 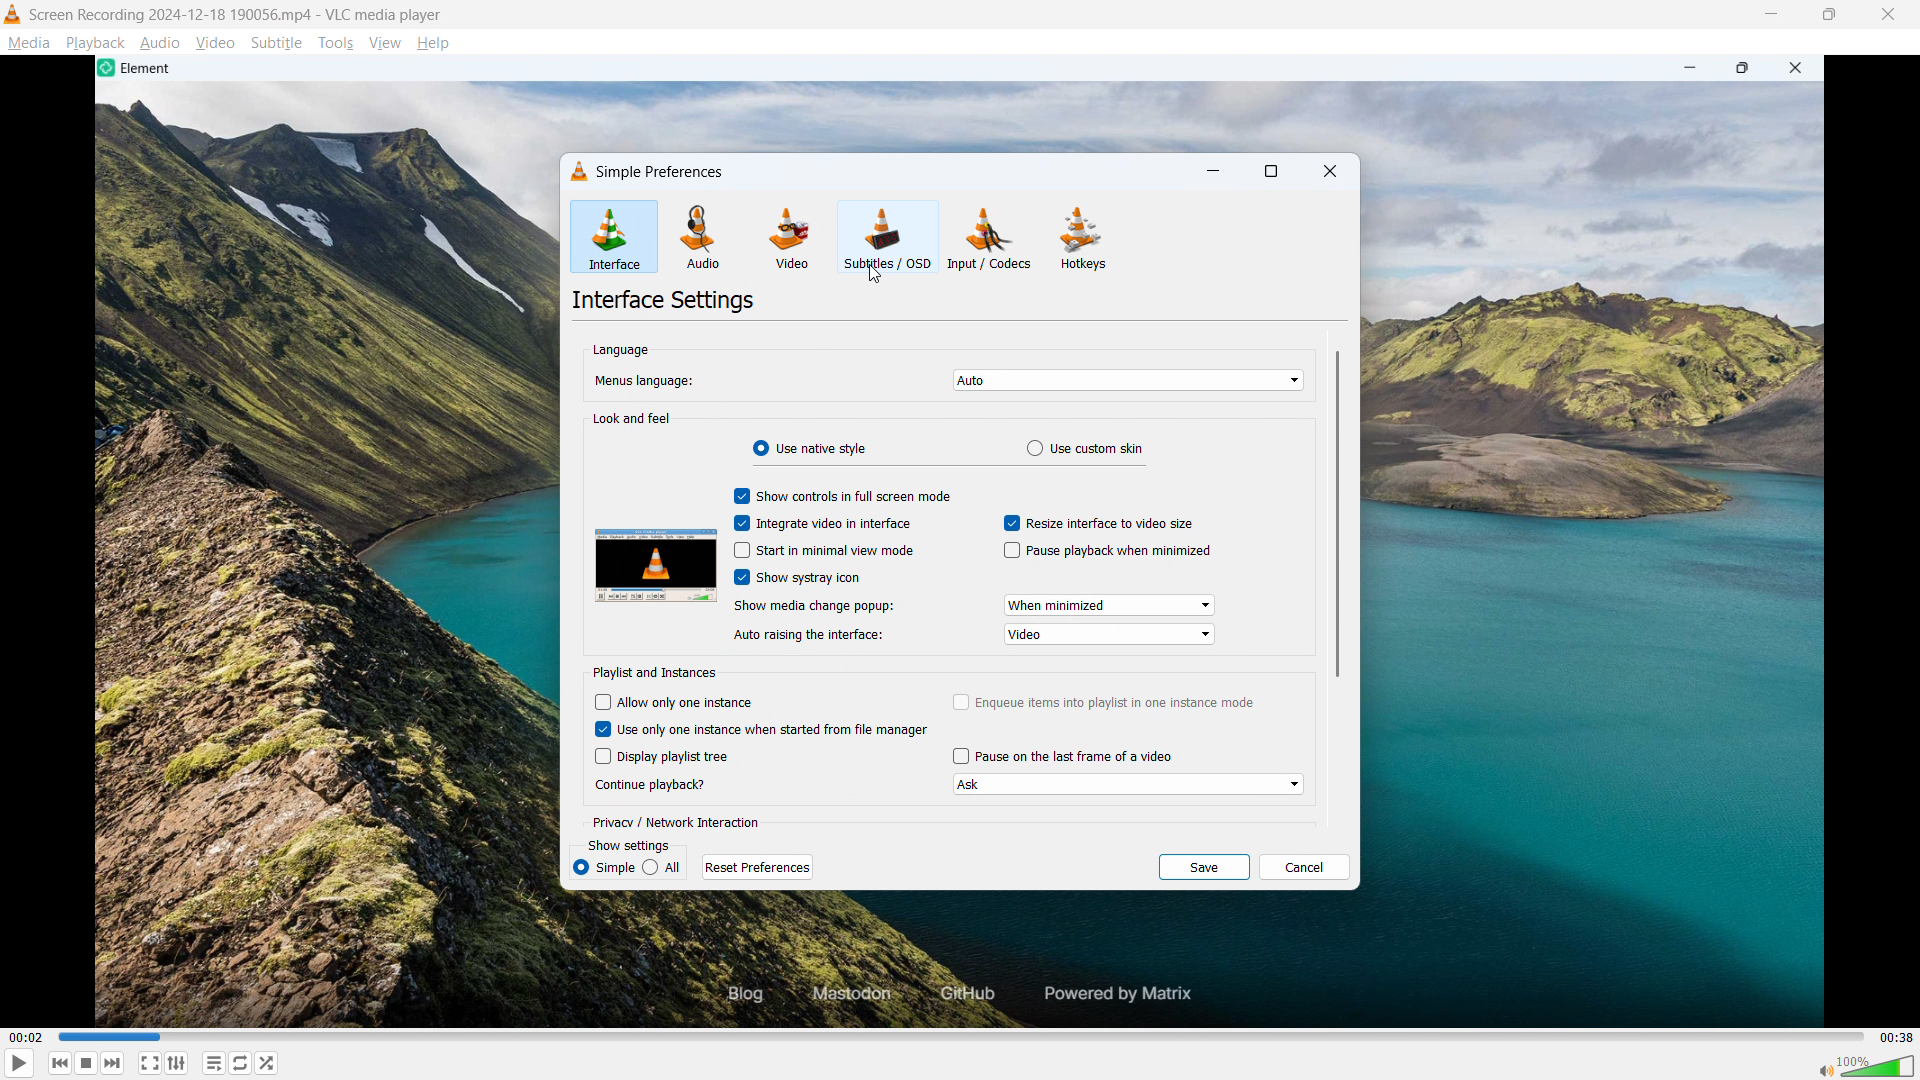 What do you see at coordinates (614, 238) in the screenshot?
I see `Interface ` at bounding box center [614, 238].